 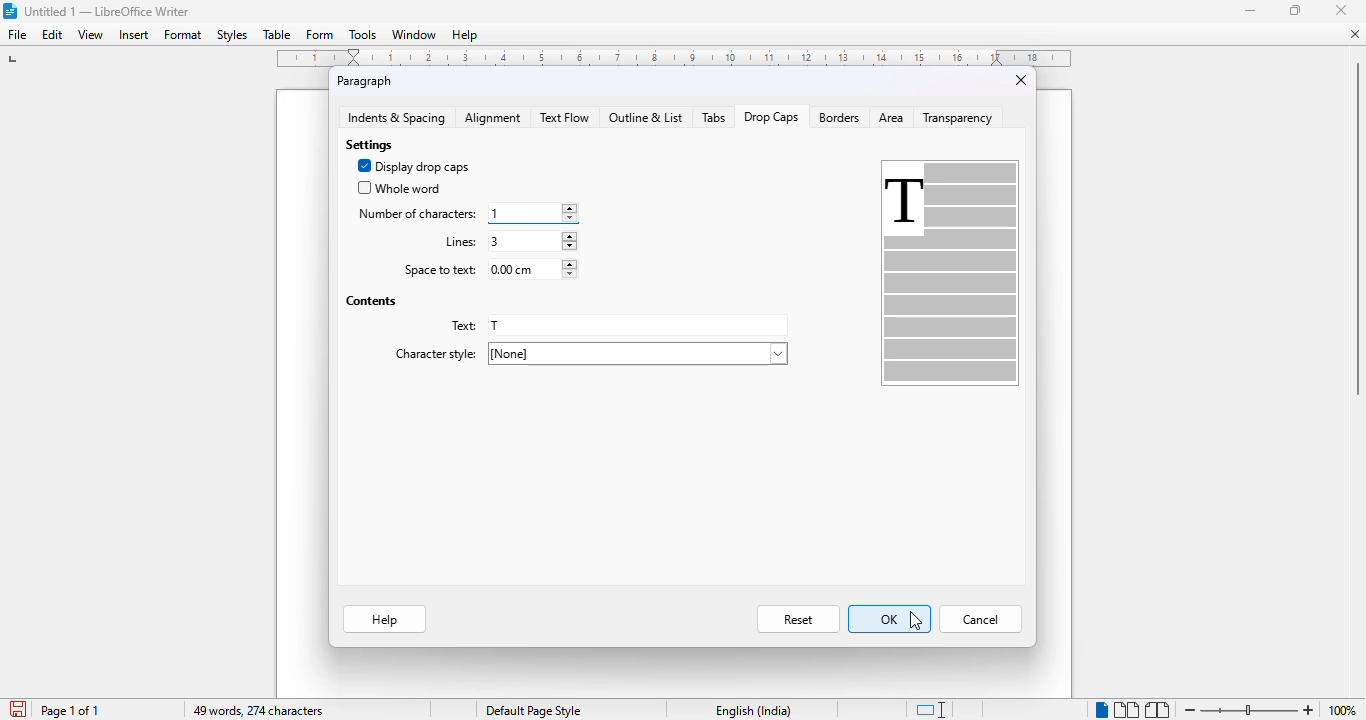 I want to click on help, so click(x=385, y=618).